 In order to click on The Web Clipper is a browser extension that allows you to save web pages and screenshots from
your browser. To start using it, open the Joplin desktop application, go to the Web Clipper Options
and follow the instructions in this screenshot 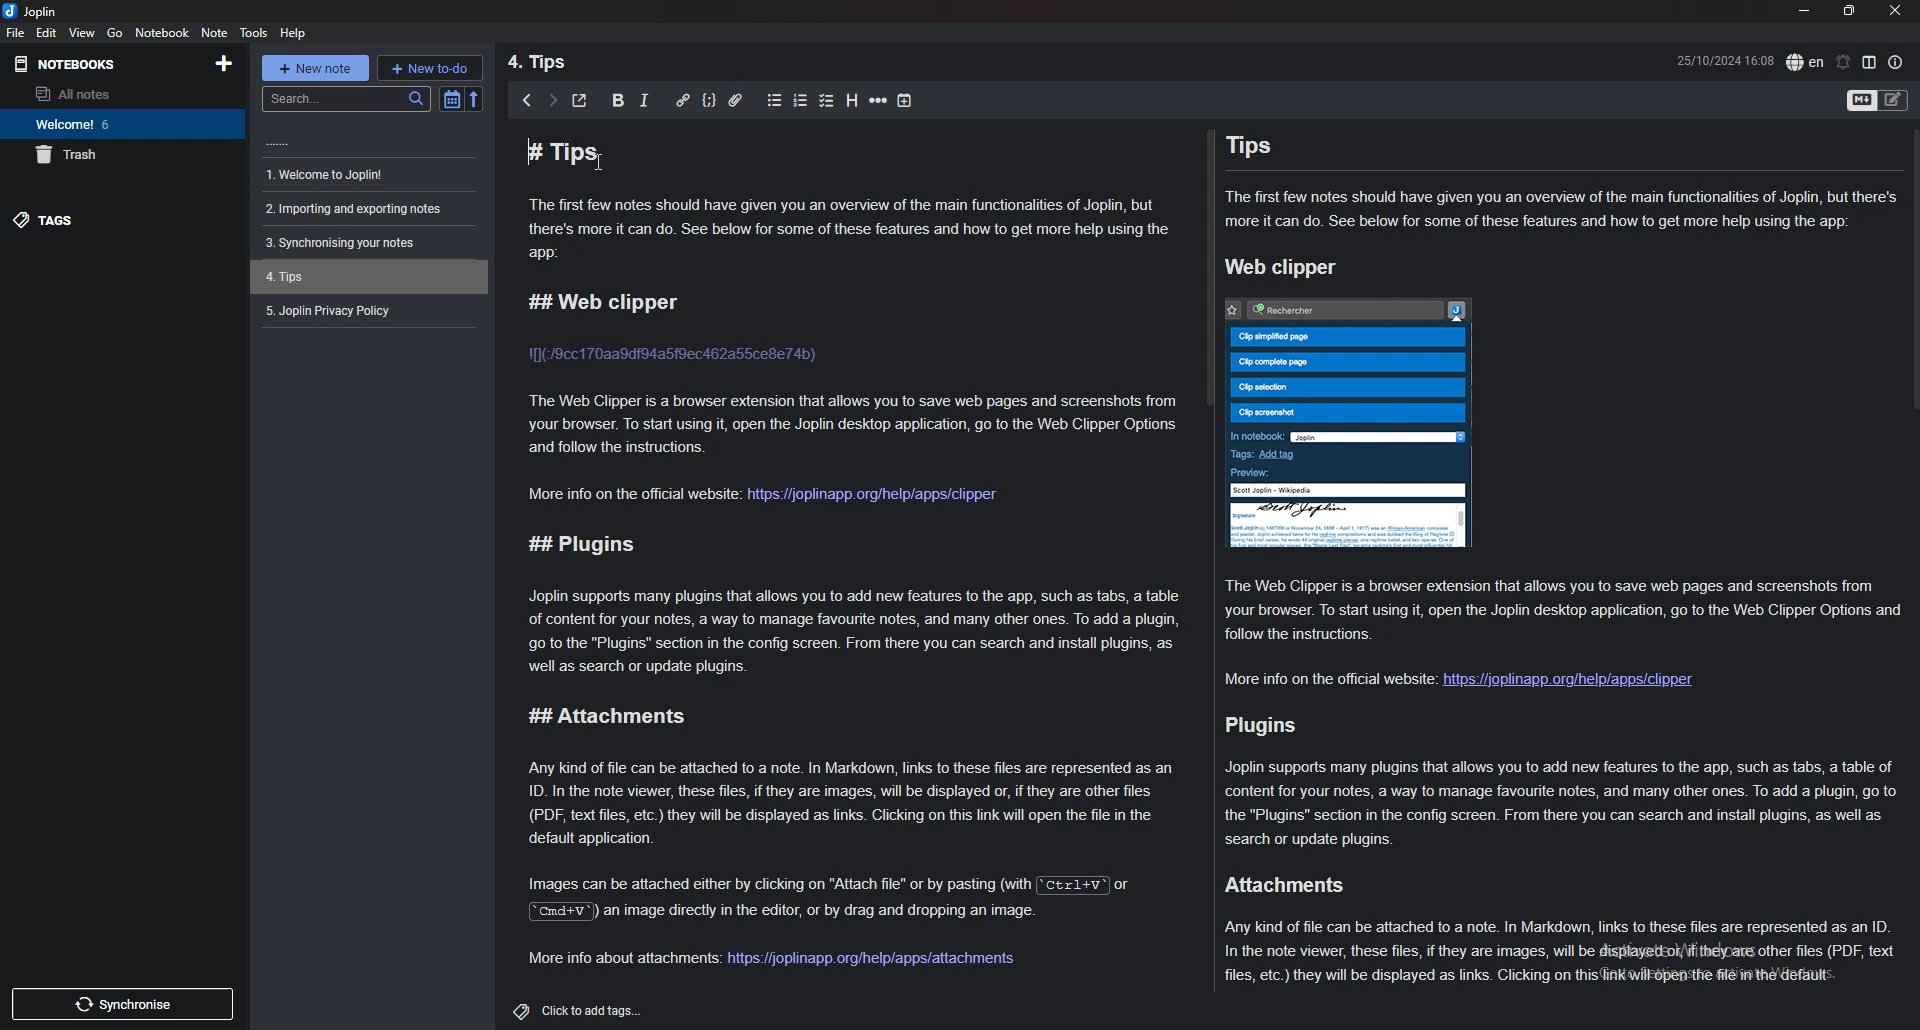, I will do `click(853, 425)`.